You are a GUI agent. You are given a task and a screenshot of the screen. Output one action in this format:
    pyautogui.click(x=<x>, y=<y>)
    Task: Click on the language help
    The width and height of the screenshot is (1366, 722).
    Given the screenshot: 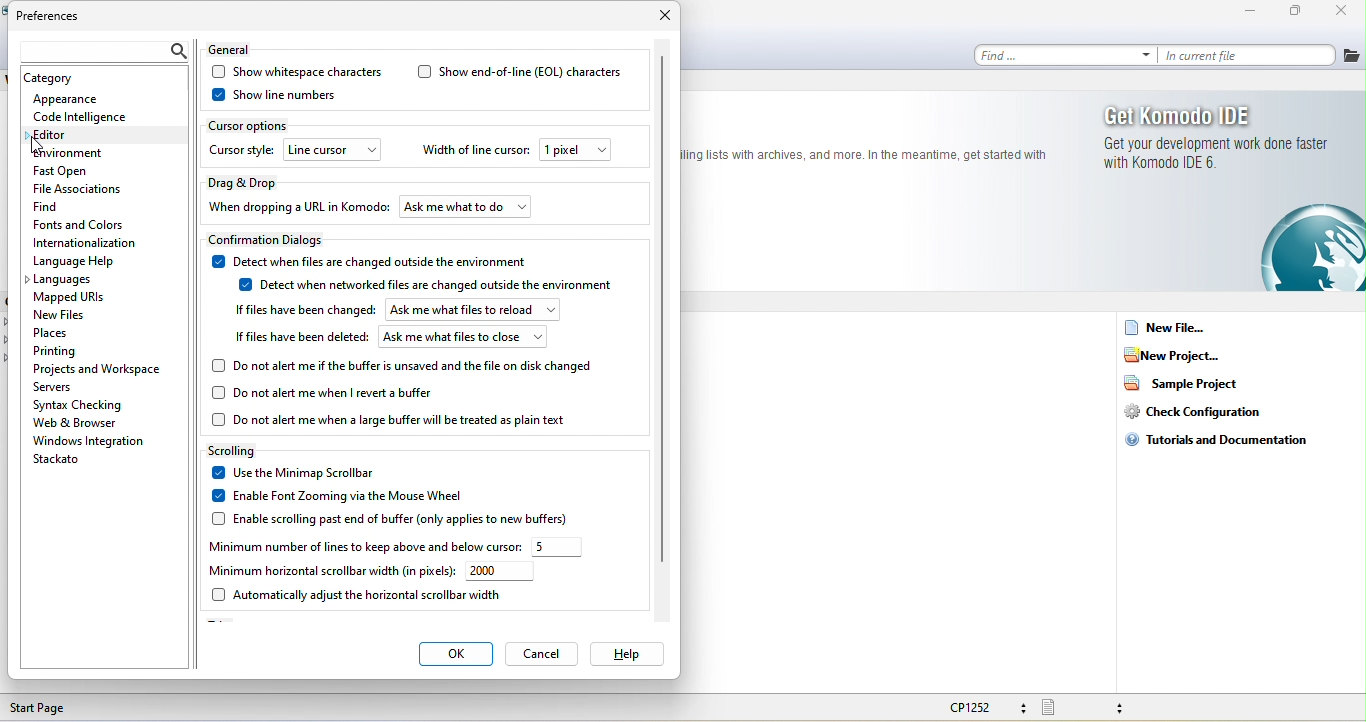 What is the action you would take?
    pyautogui.click(x=96, y=261)
    